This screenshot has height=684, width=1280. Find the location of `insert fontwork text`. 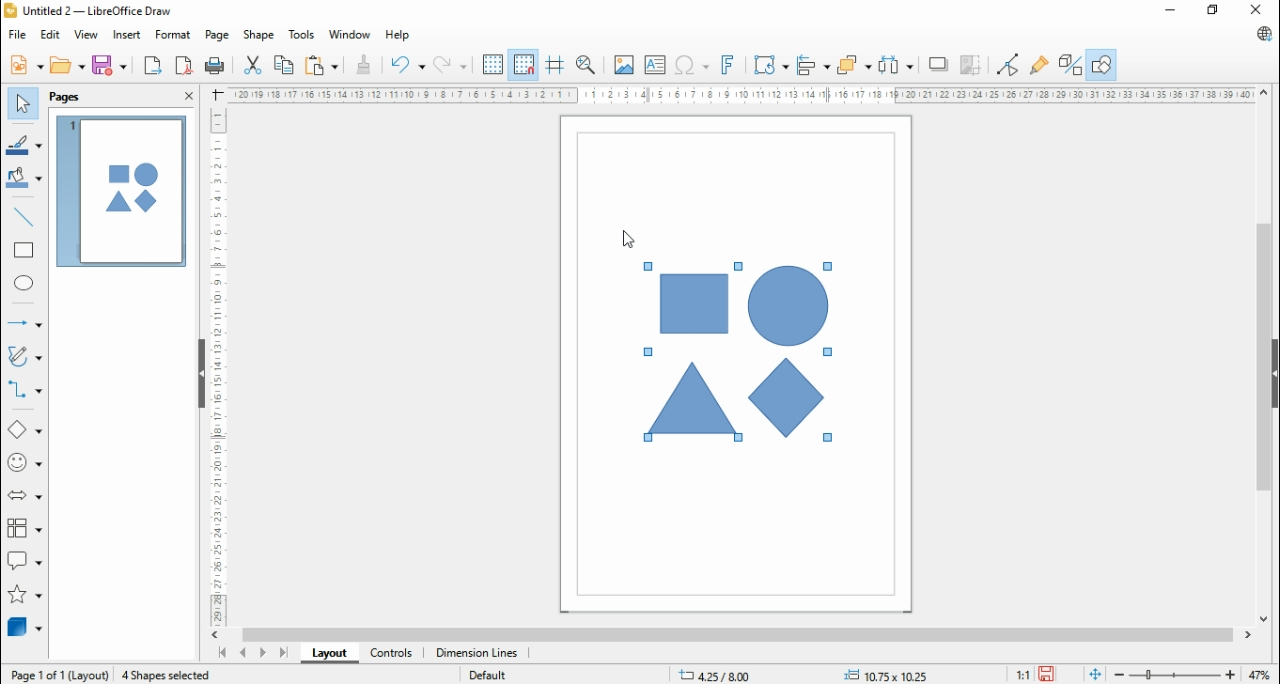

insert fontwork text is located at coordinates (729, 64).